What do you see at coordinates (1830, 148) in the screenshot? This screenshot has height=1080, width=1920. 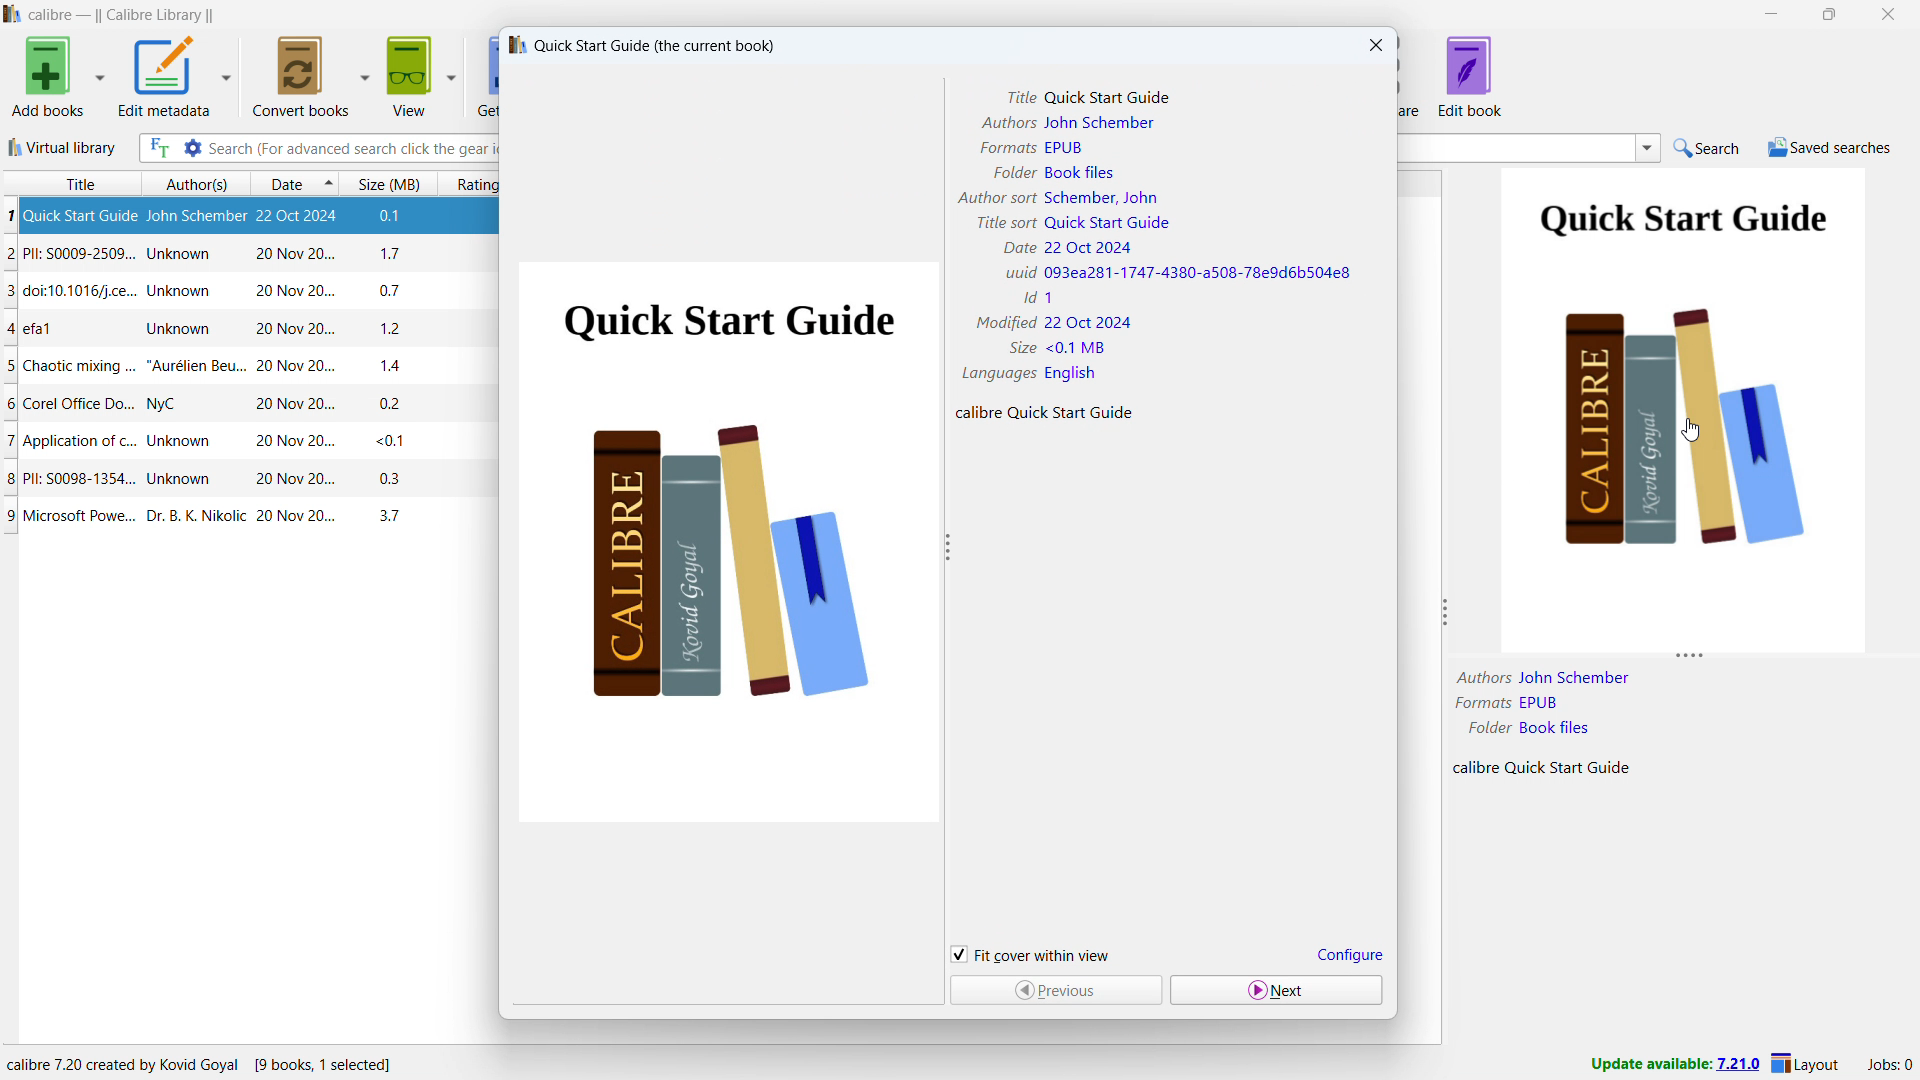 I see `saved searches` at bounding box center [1830, 148].